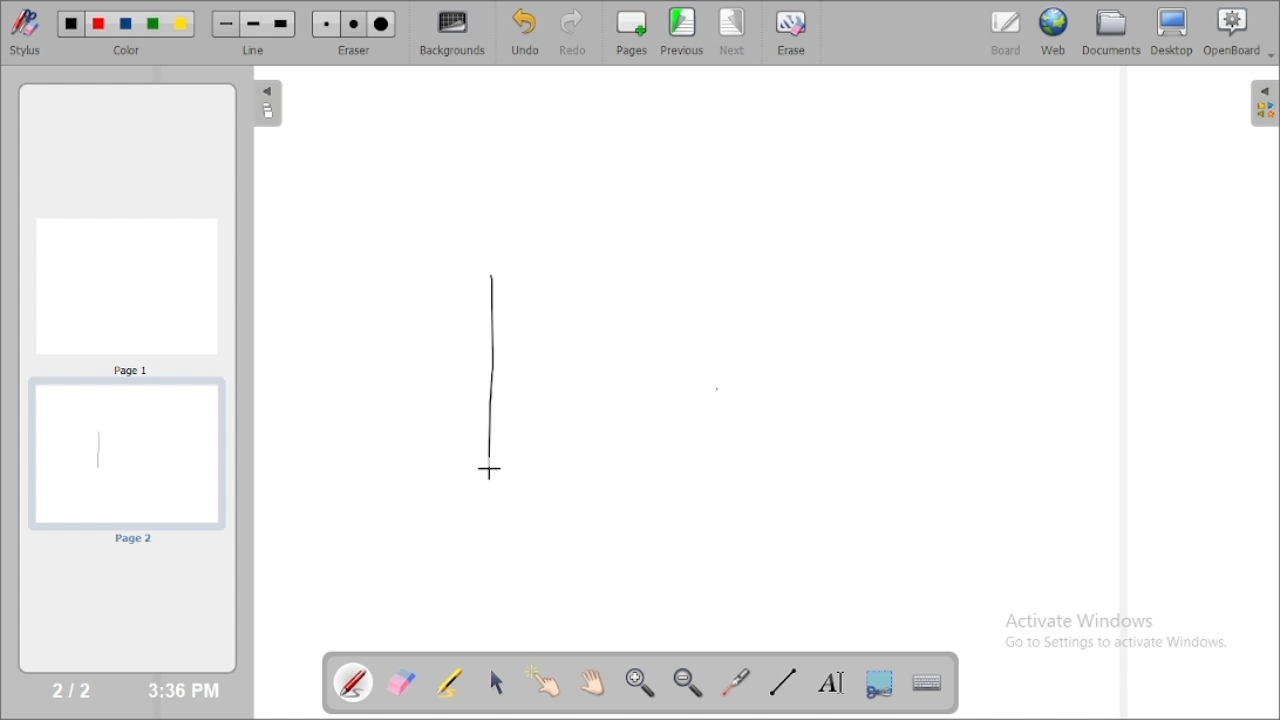  Describe the element at coordinates (926, 682) in the screenshot. I see `display virtual keyboard` at that location.